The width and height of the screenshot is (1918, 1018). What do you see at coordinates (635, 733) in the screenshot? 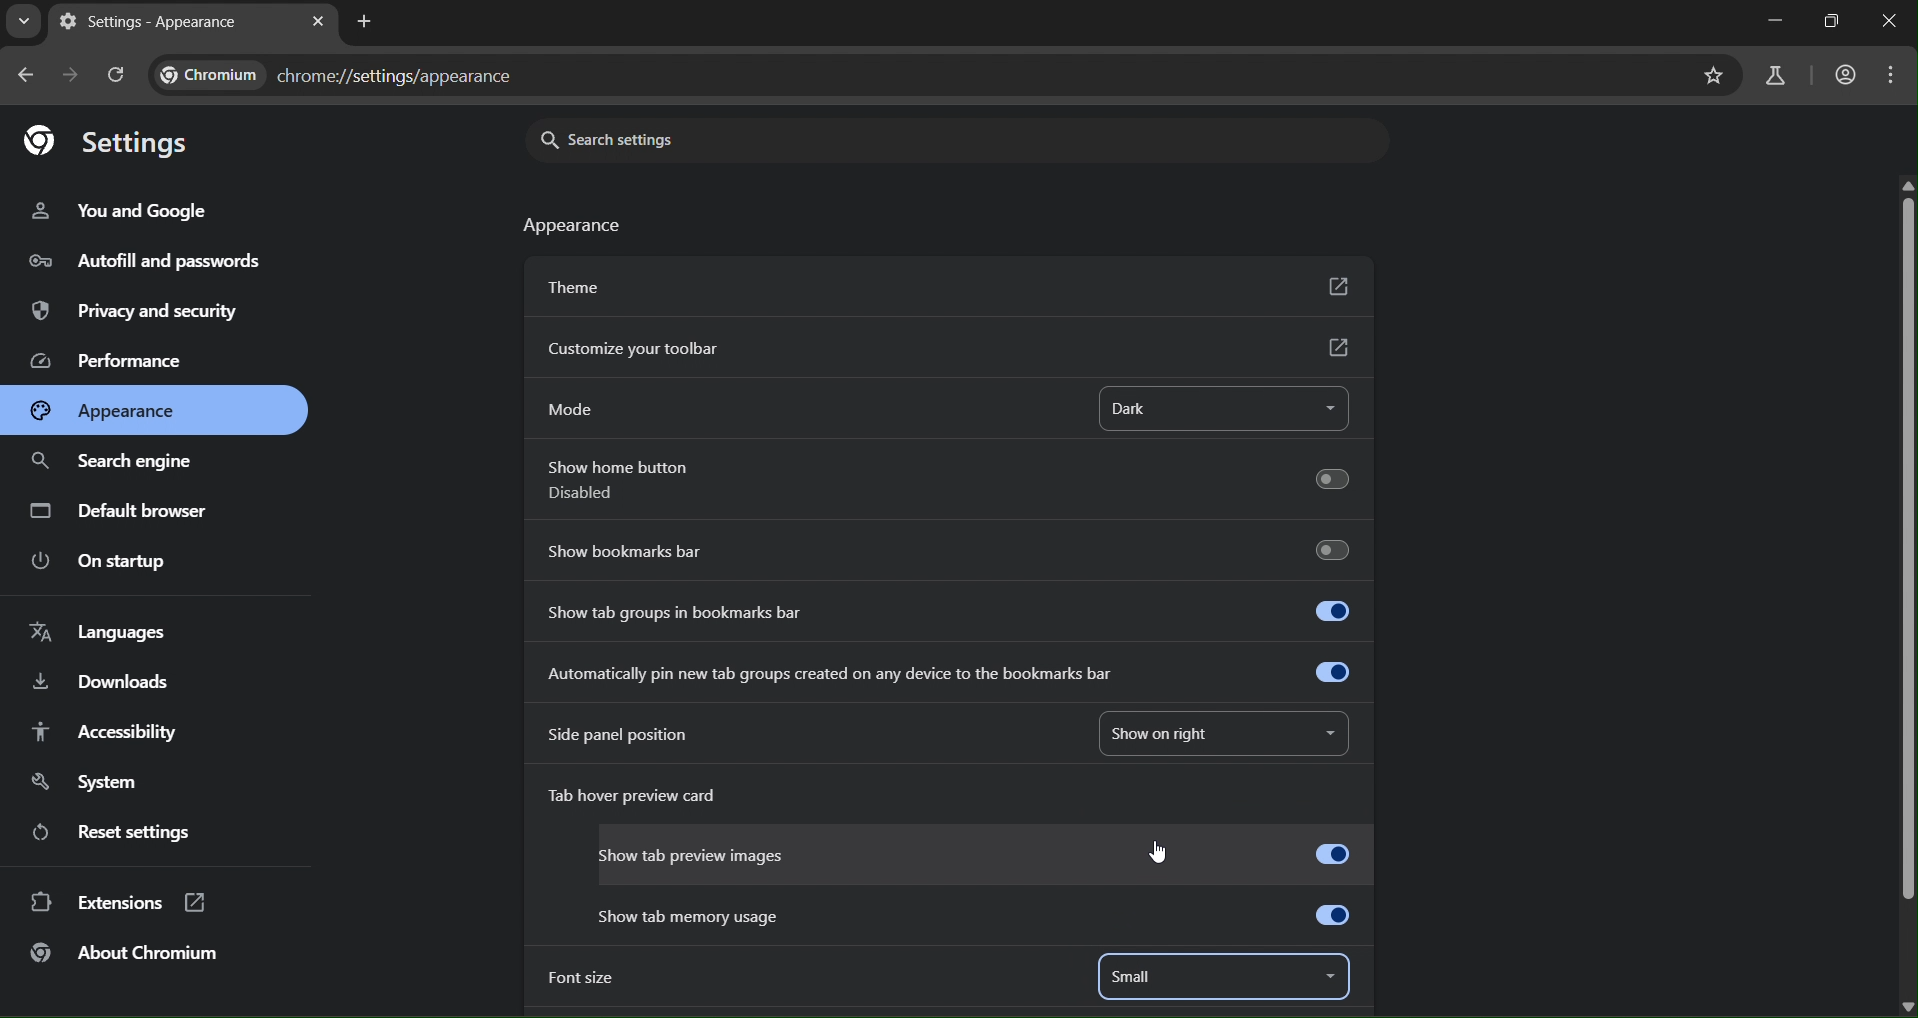
I see `side panel position` at bounding box center [635, 733].